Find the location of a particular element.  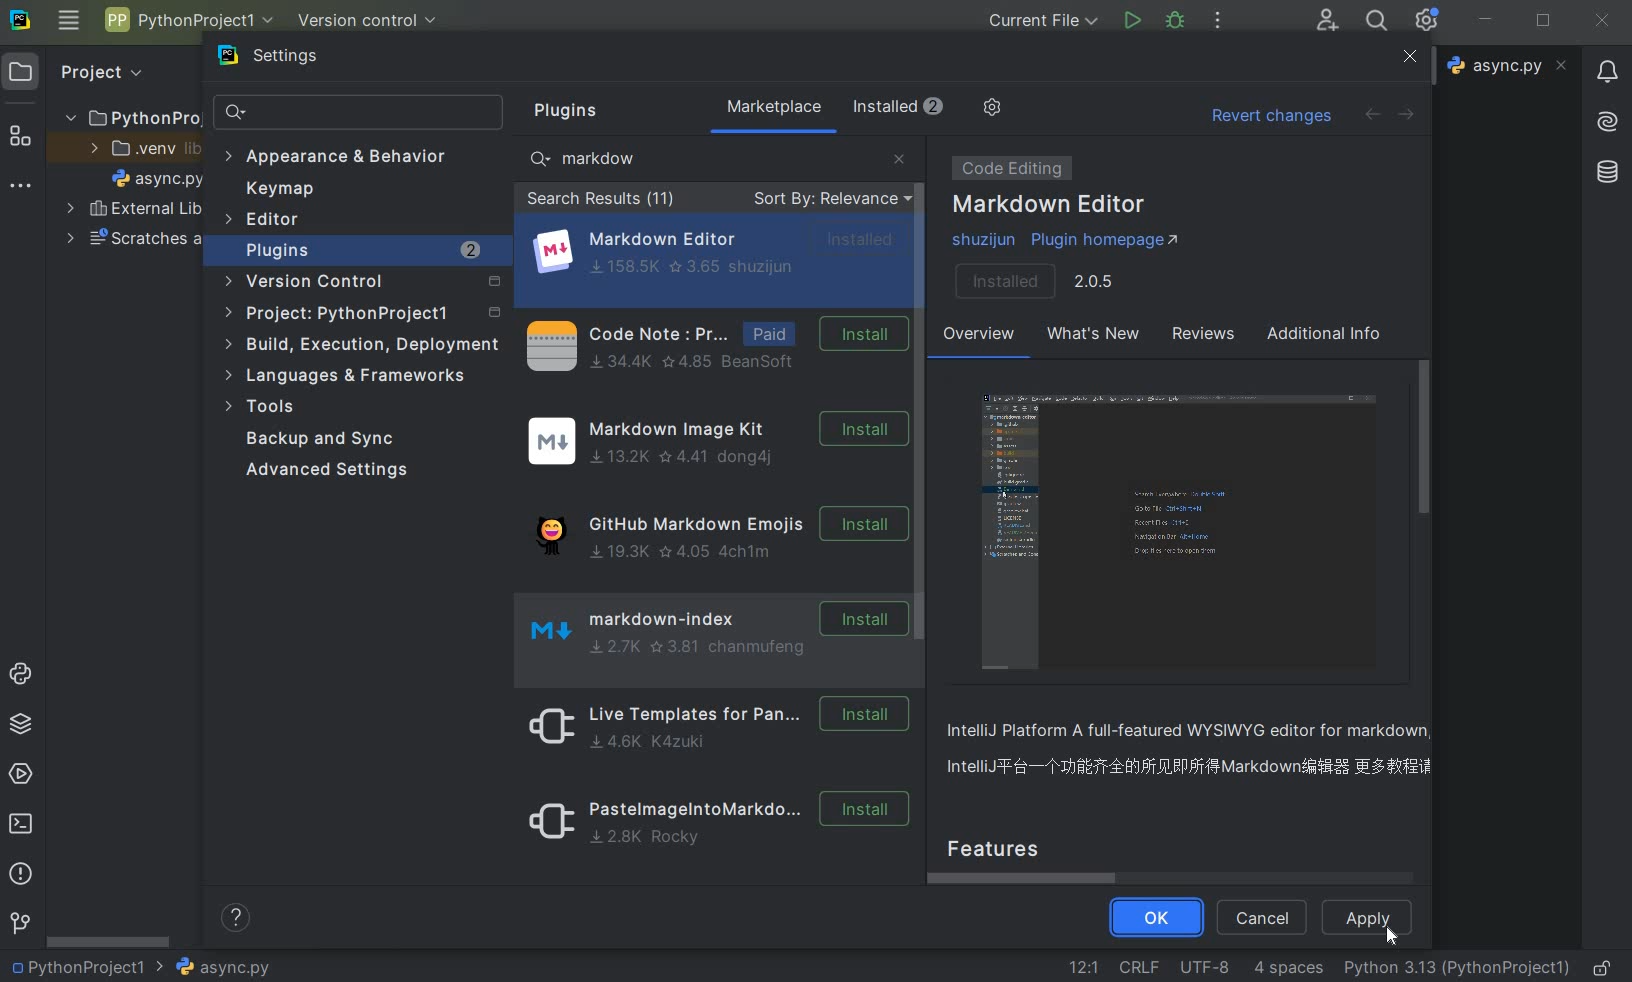

close is located at coordinates (899, 157).